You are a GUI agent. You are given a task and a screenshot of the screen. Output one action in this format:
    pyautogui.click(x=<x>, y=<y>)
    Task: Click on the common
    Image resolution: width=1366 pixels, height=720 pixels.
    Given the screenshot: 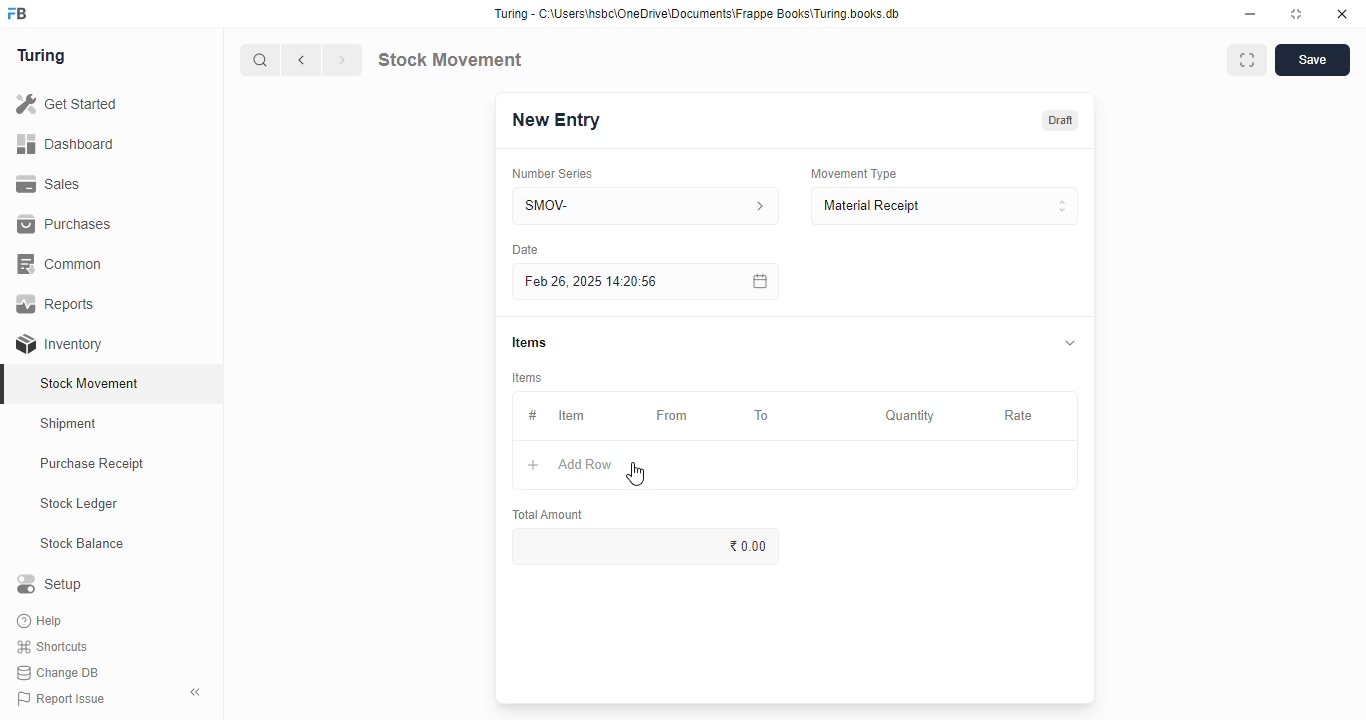 What is the action you would take?
    pyautogui.click(x=62, y=264)
    